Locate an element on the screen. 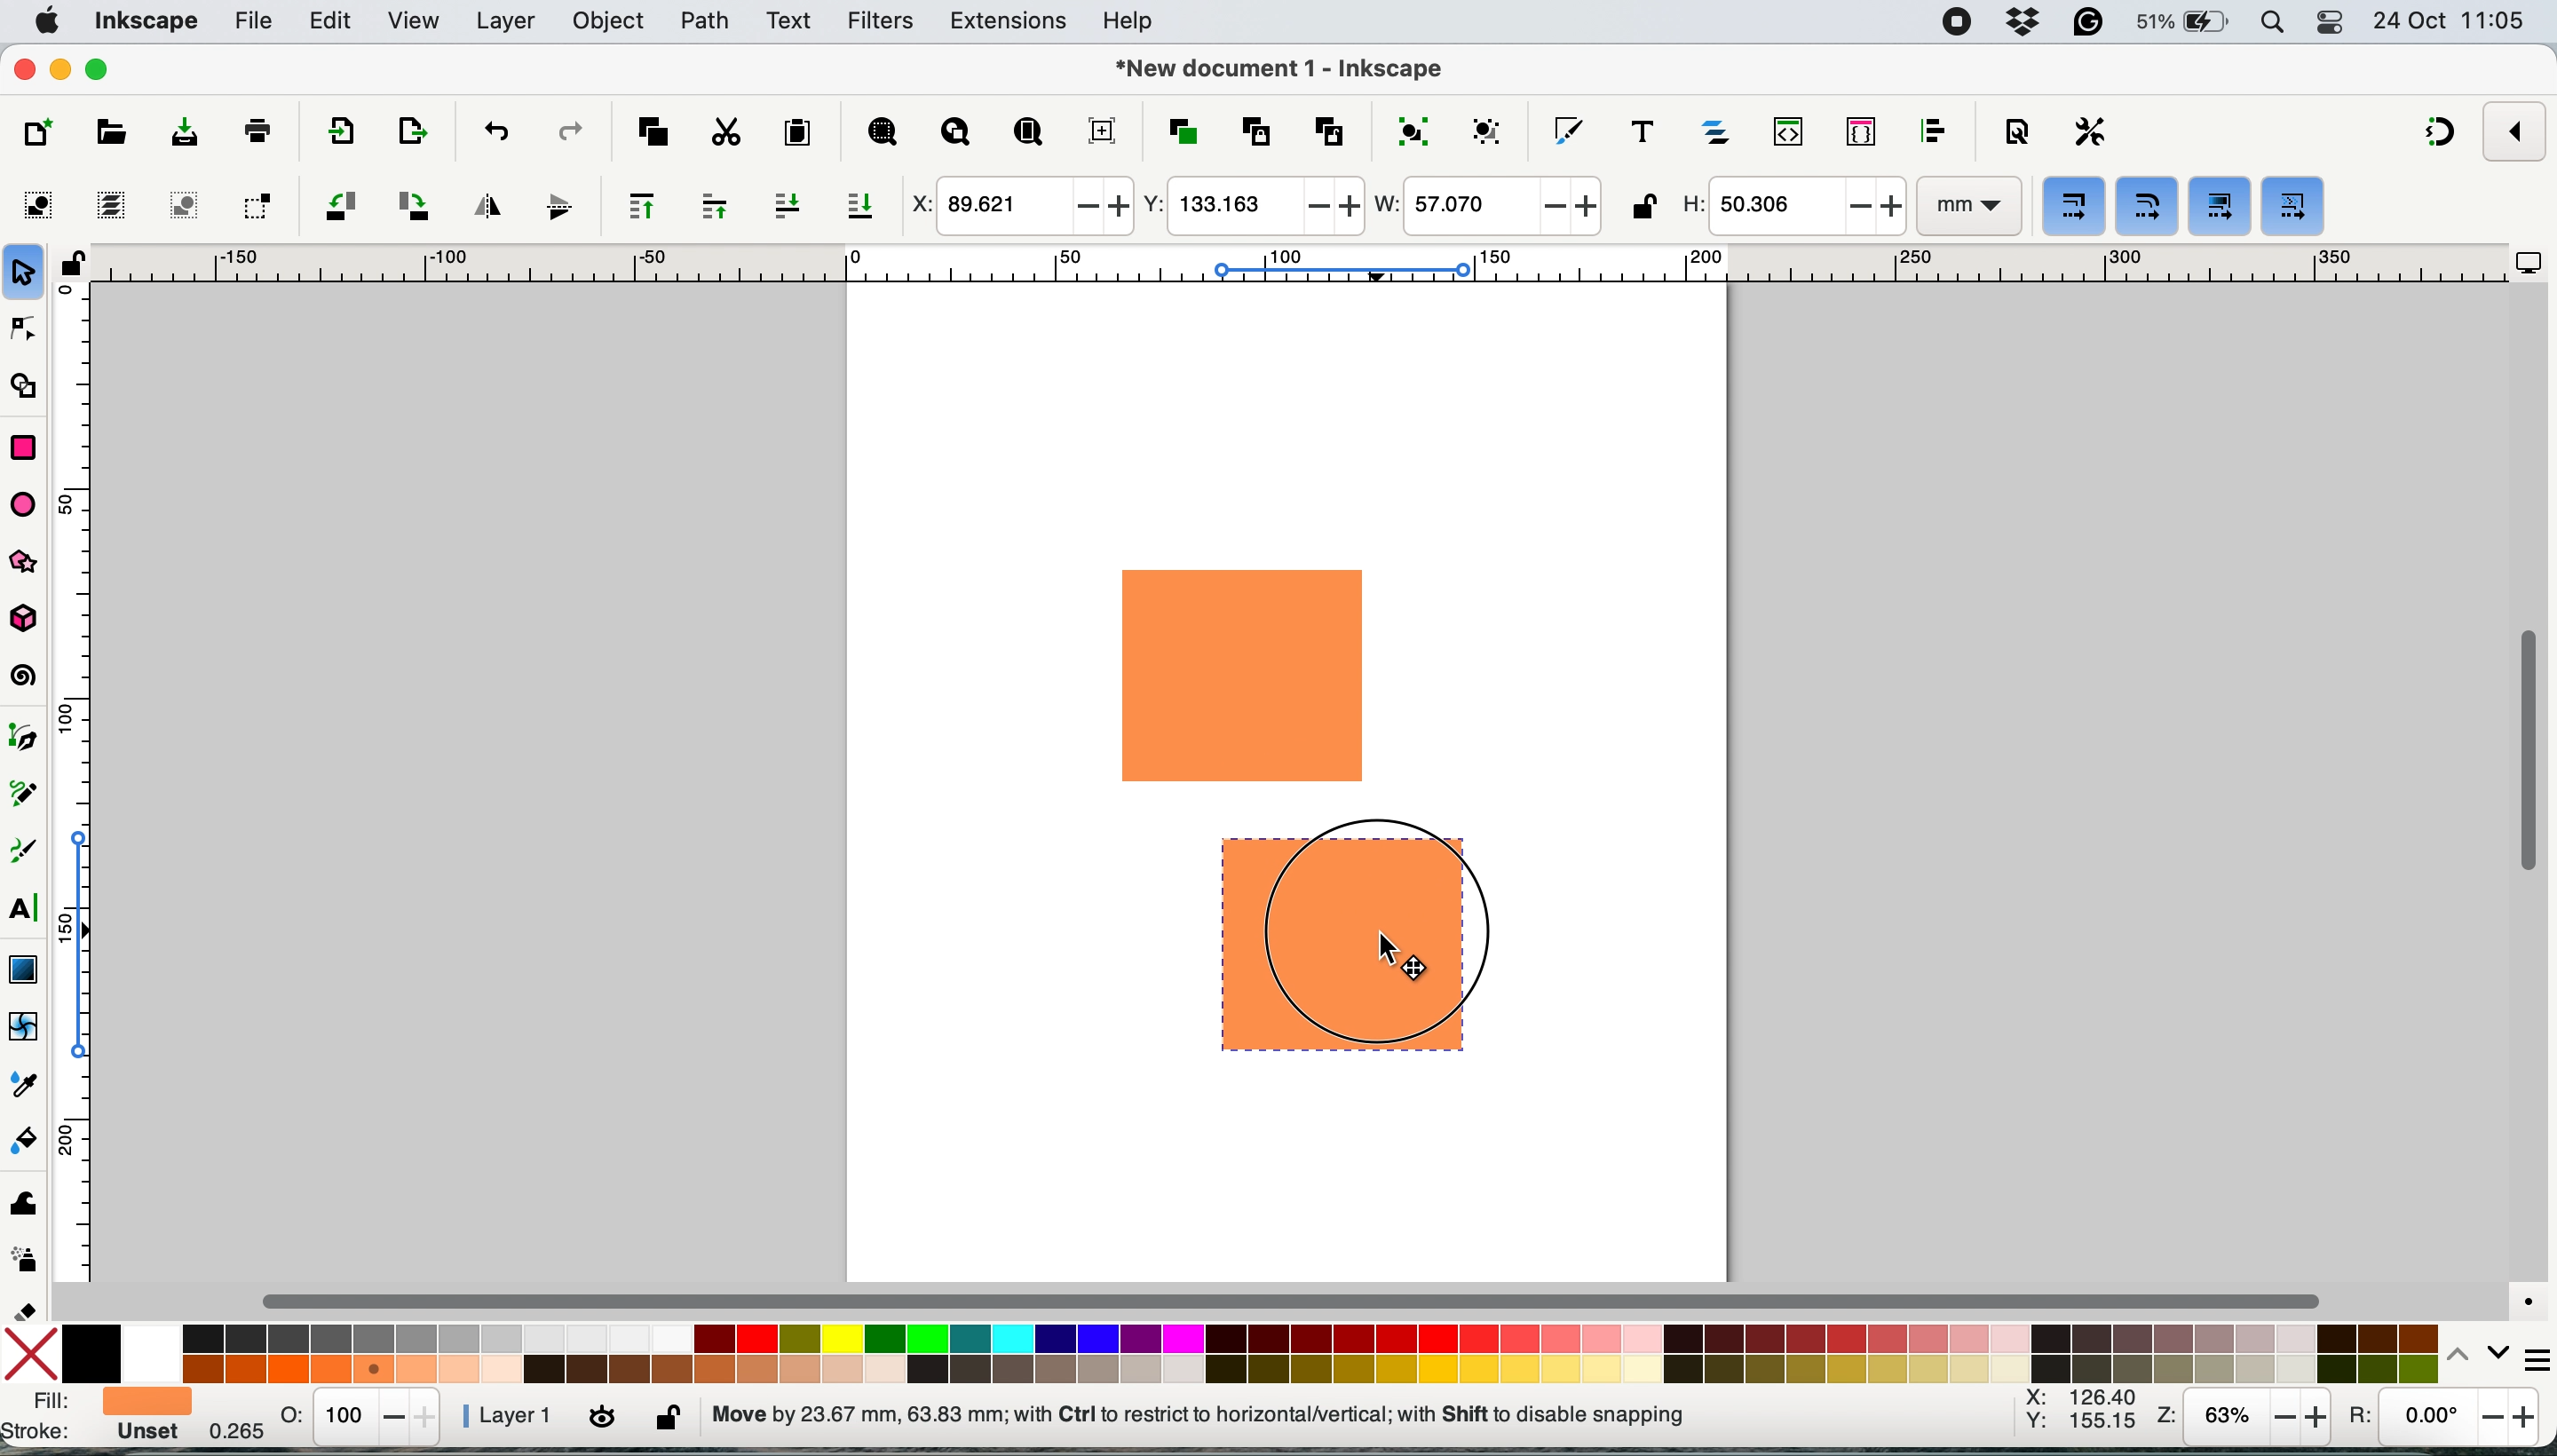 The image size is (2557, 1456). texts and fonts is located at coordinates (1642, 131).